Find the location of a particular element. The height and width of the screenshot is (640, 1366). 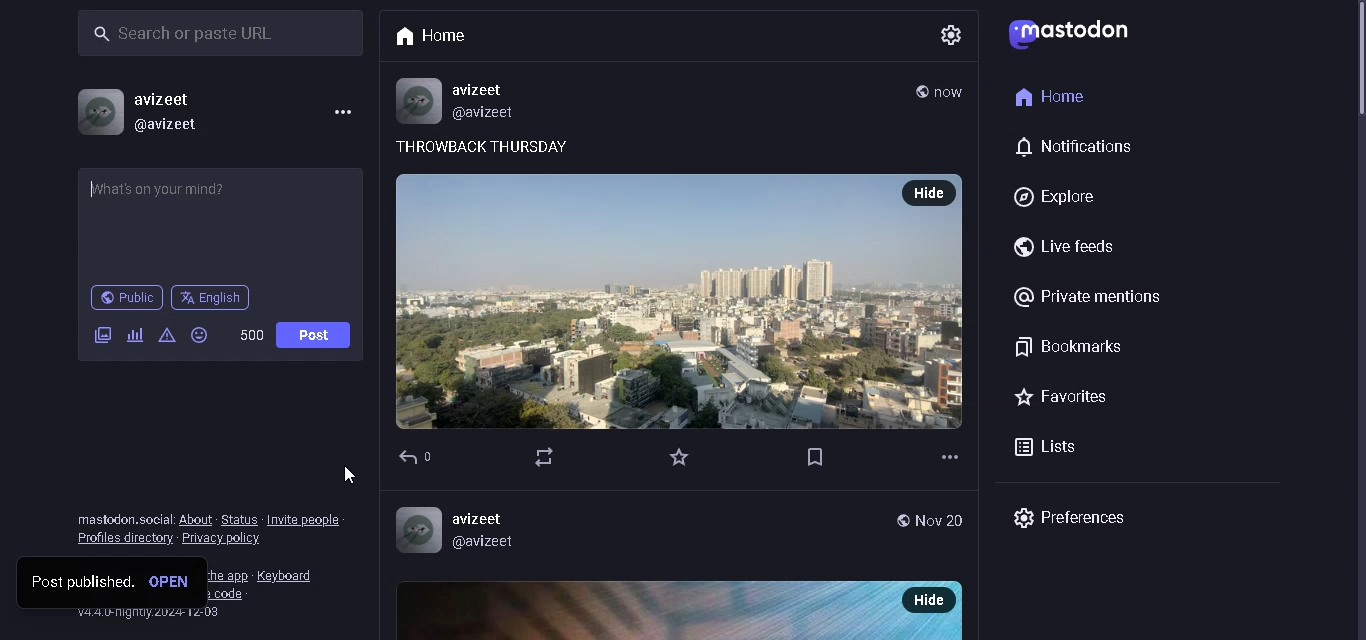

Nov 20 is located at coordinates (942, 519).